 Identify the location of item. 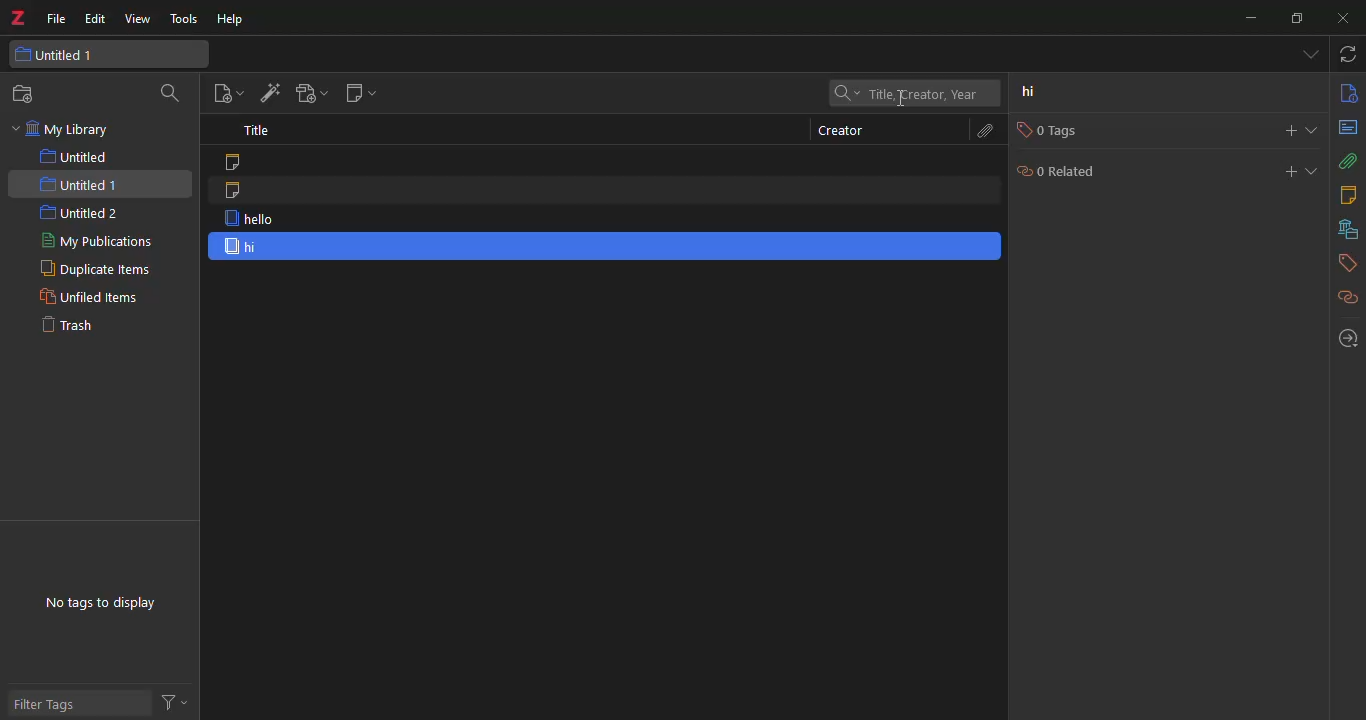
(242, 246).